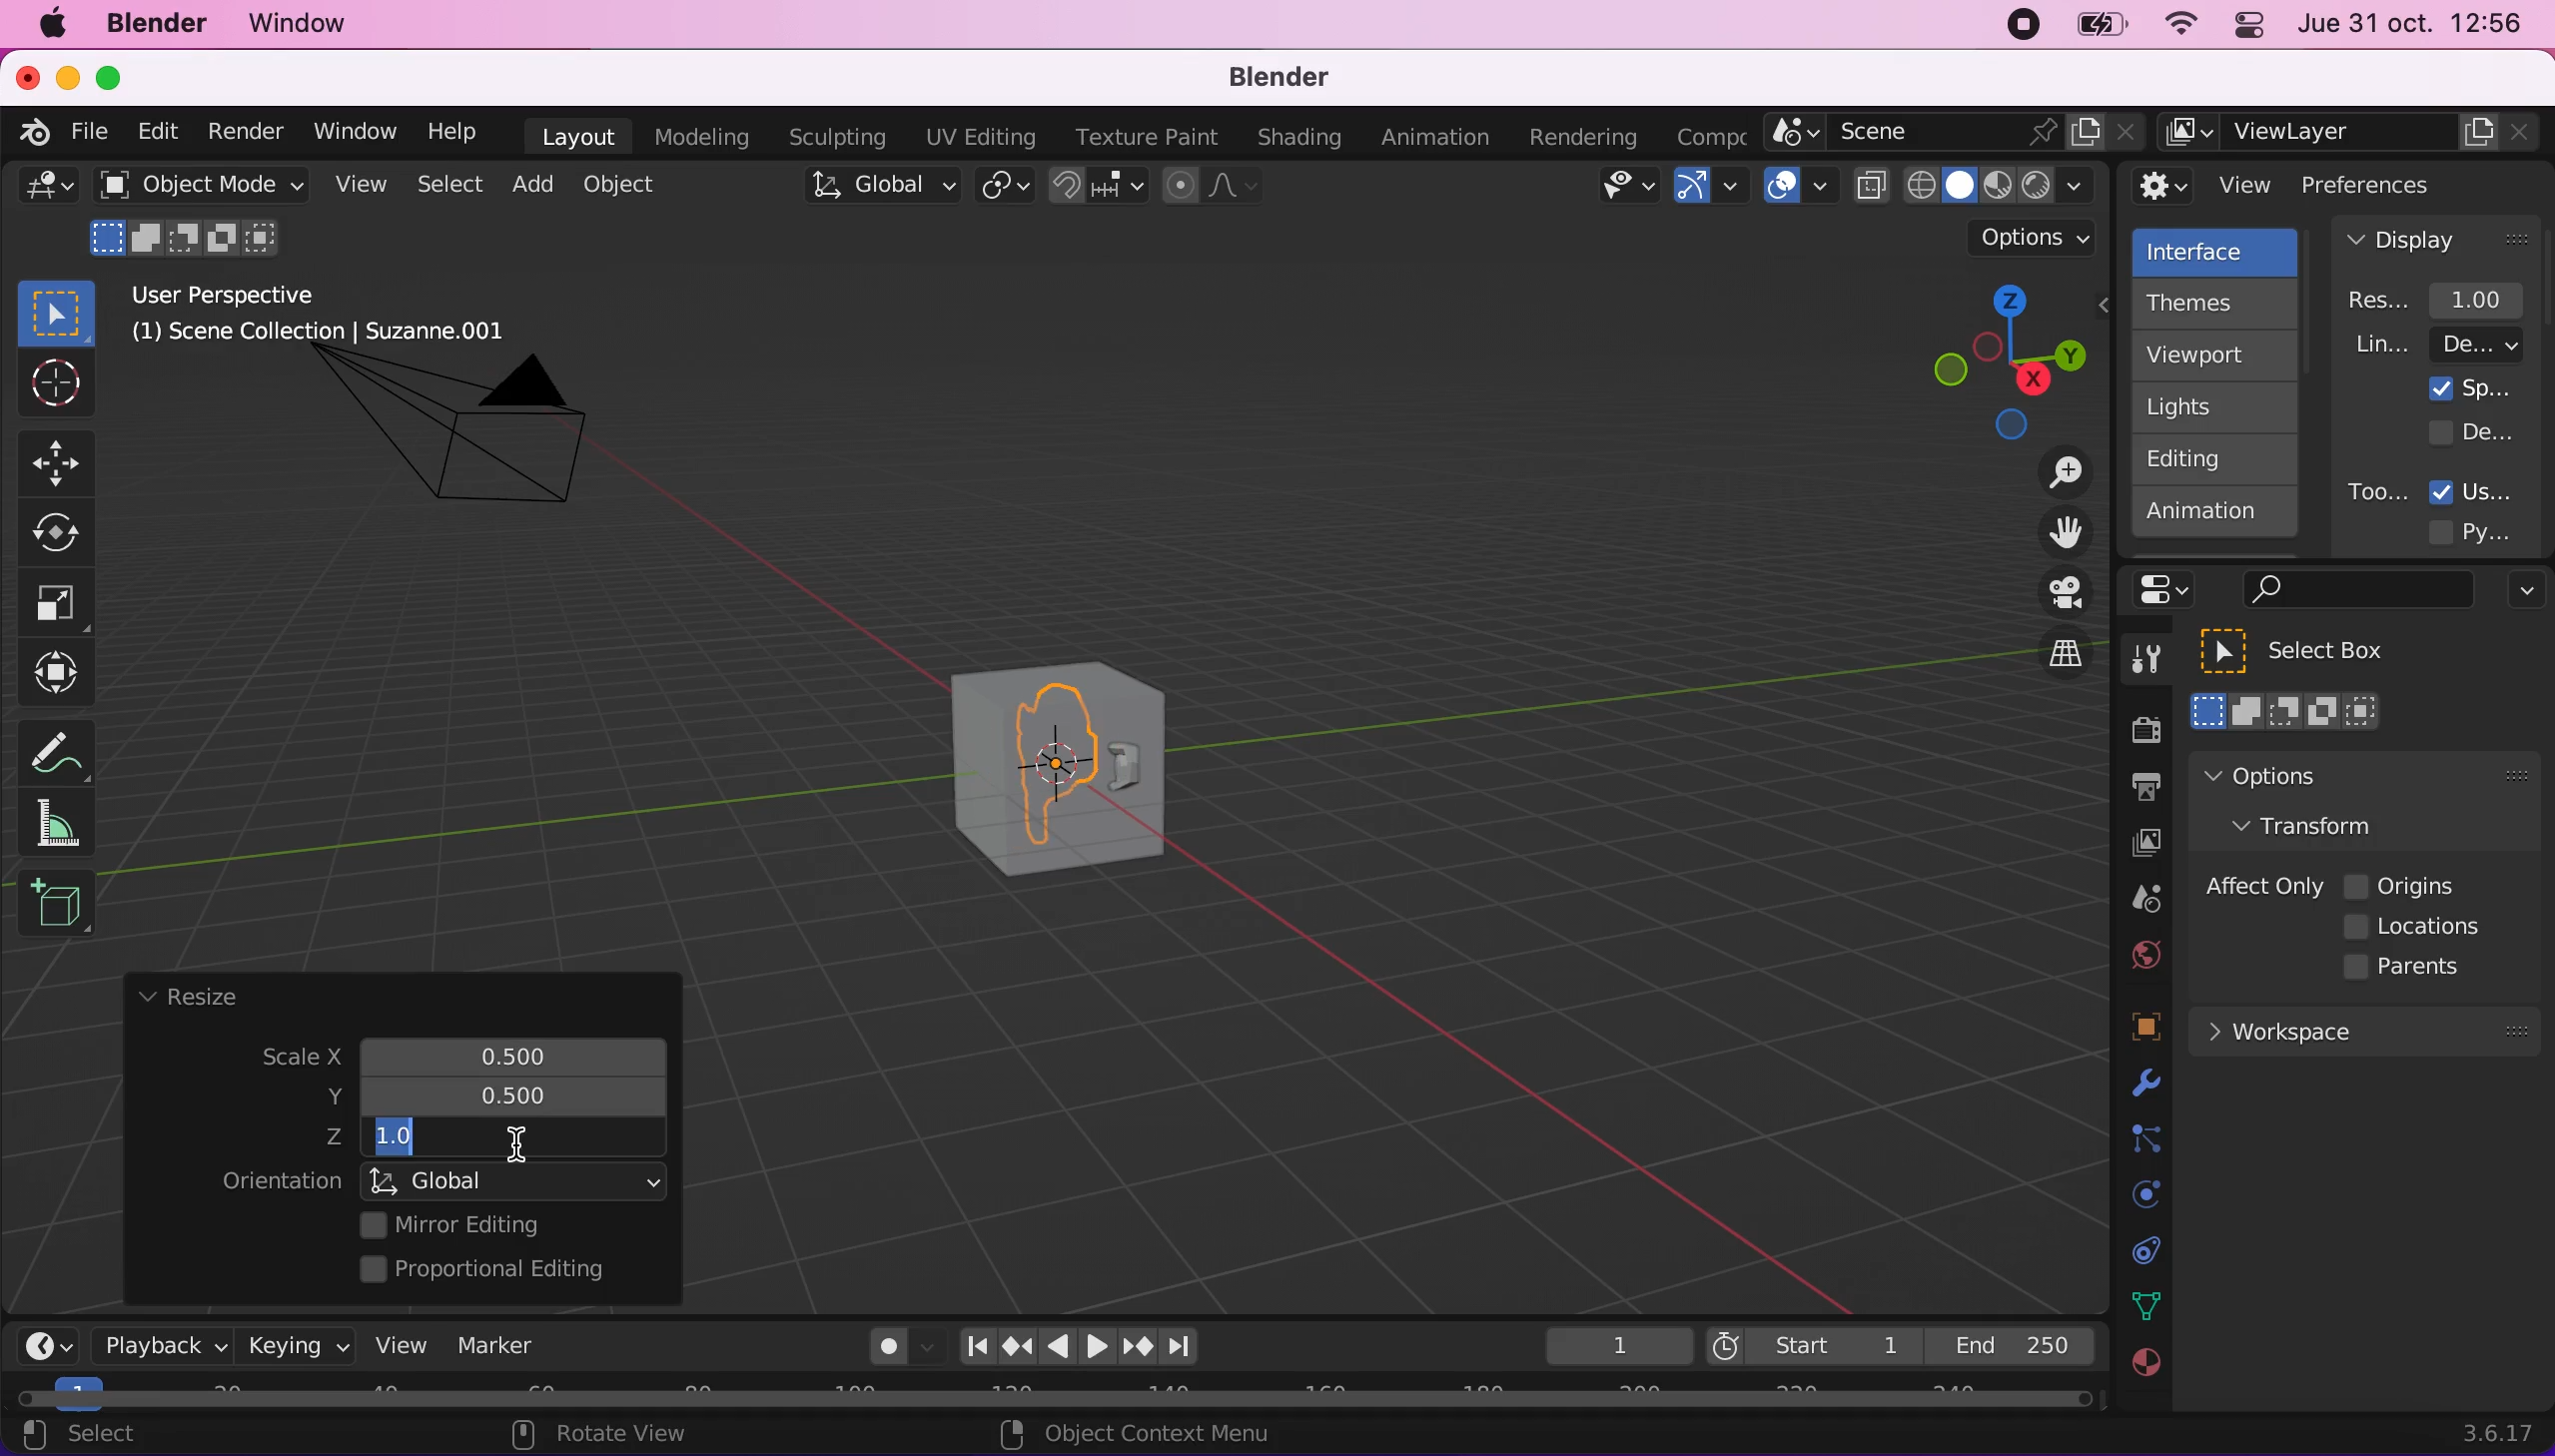 The height and width of the screenshot is (1456, 2555). I want to click on select, so click(101, 1436).